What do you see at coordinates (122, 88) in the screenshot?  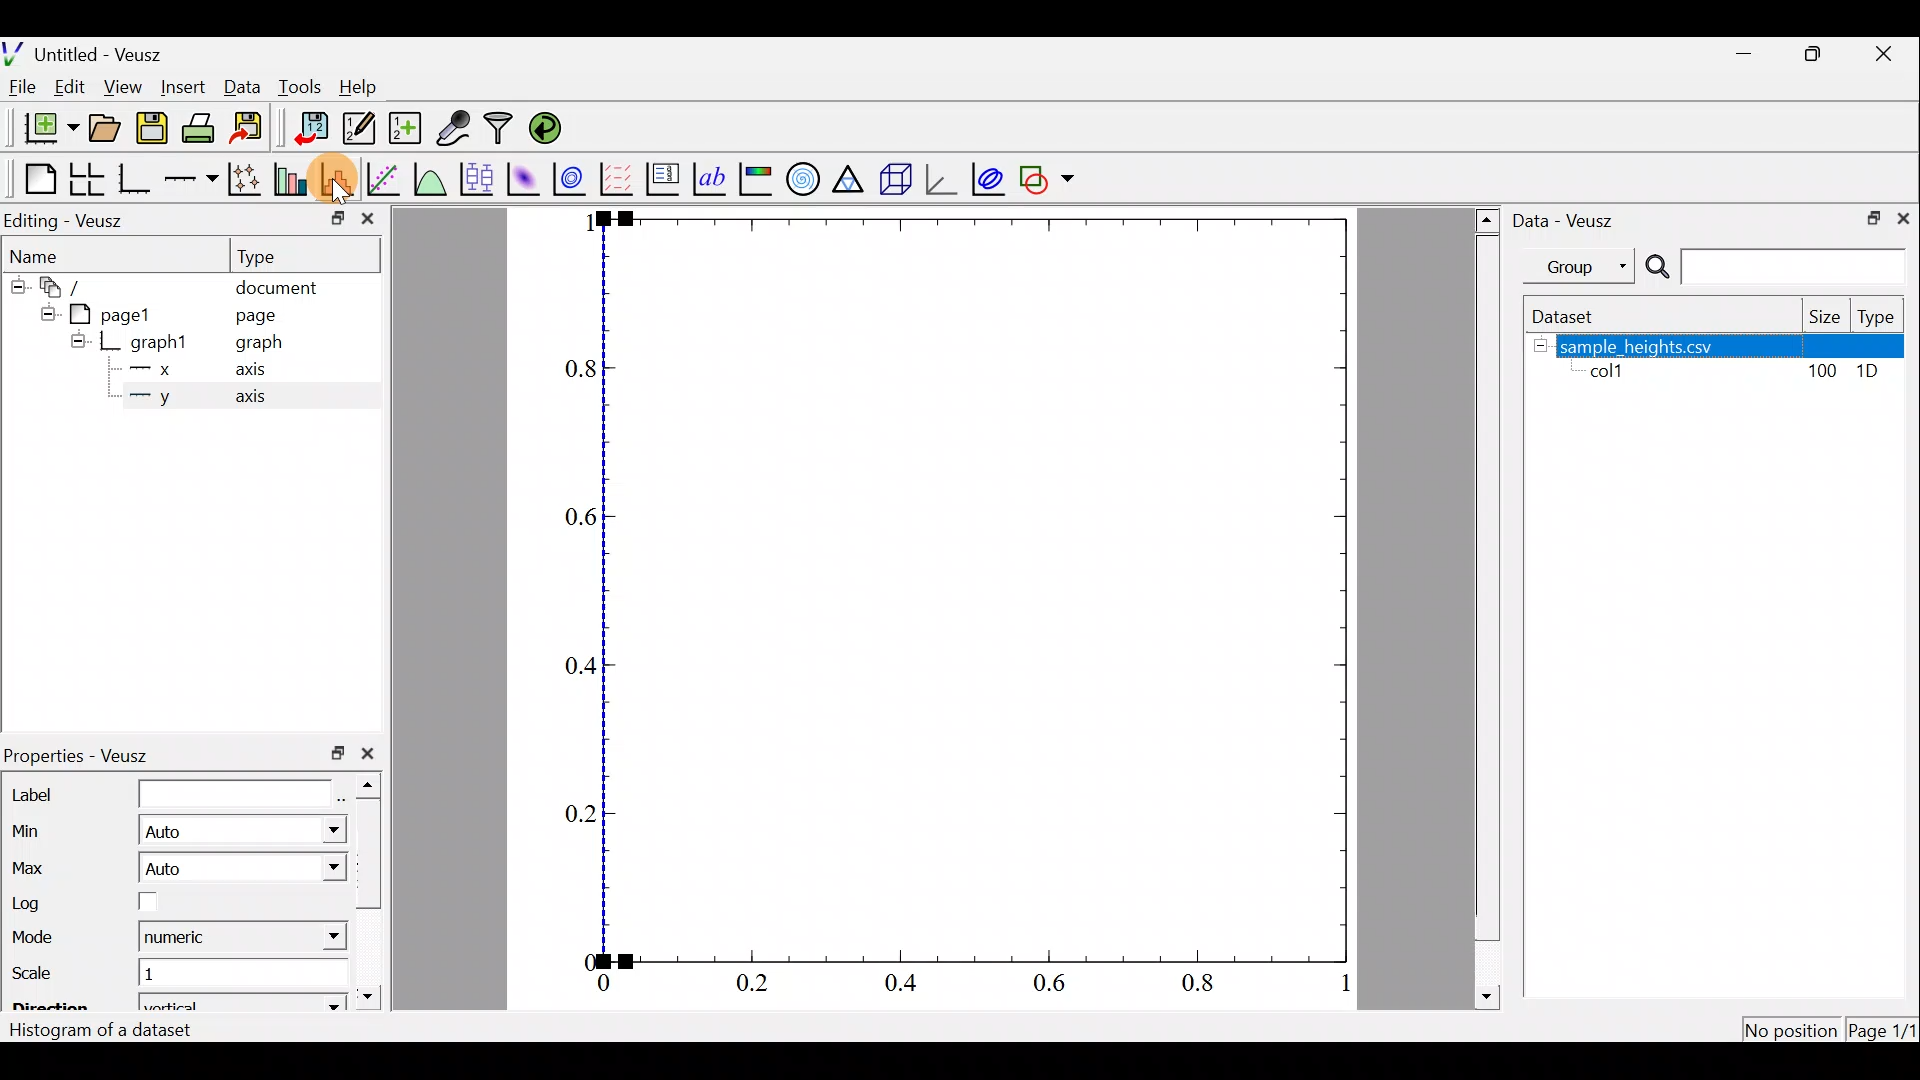 I see `View` at bounding box center [122, 88].